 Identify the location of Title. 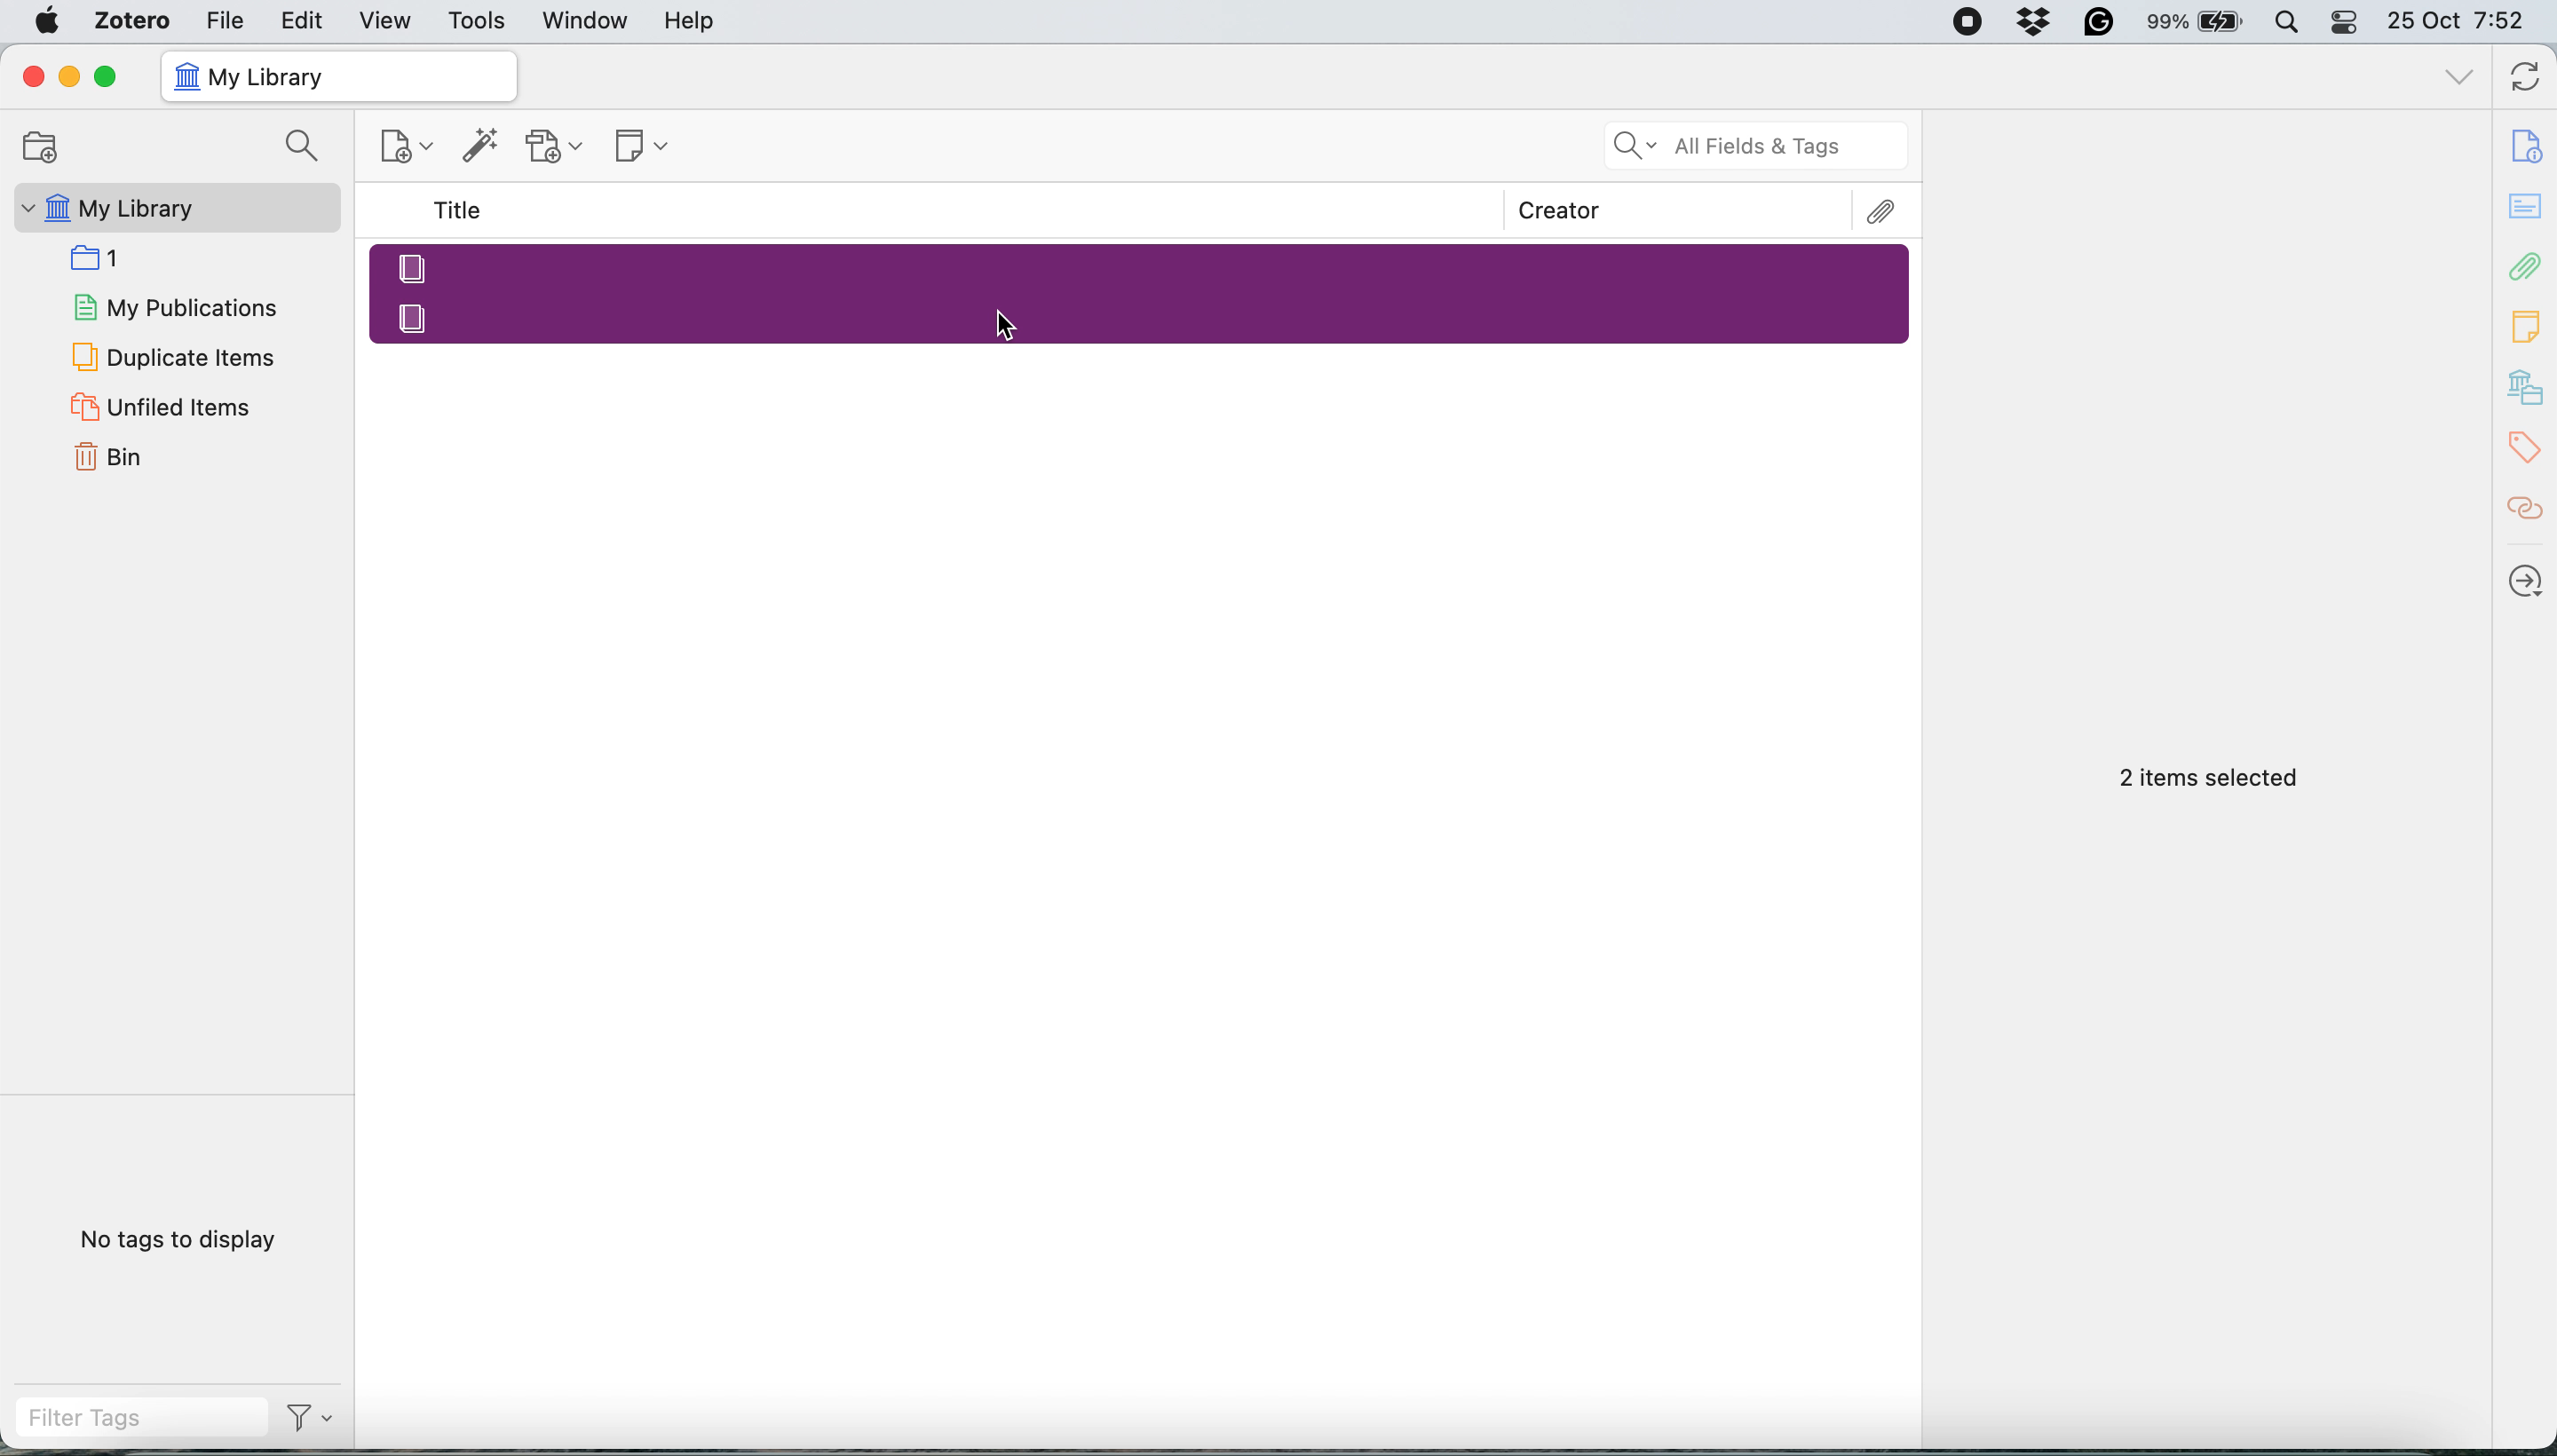
(462, 211).